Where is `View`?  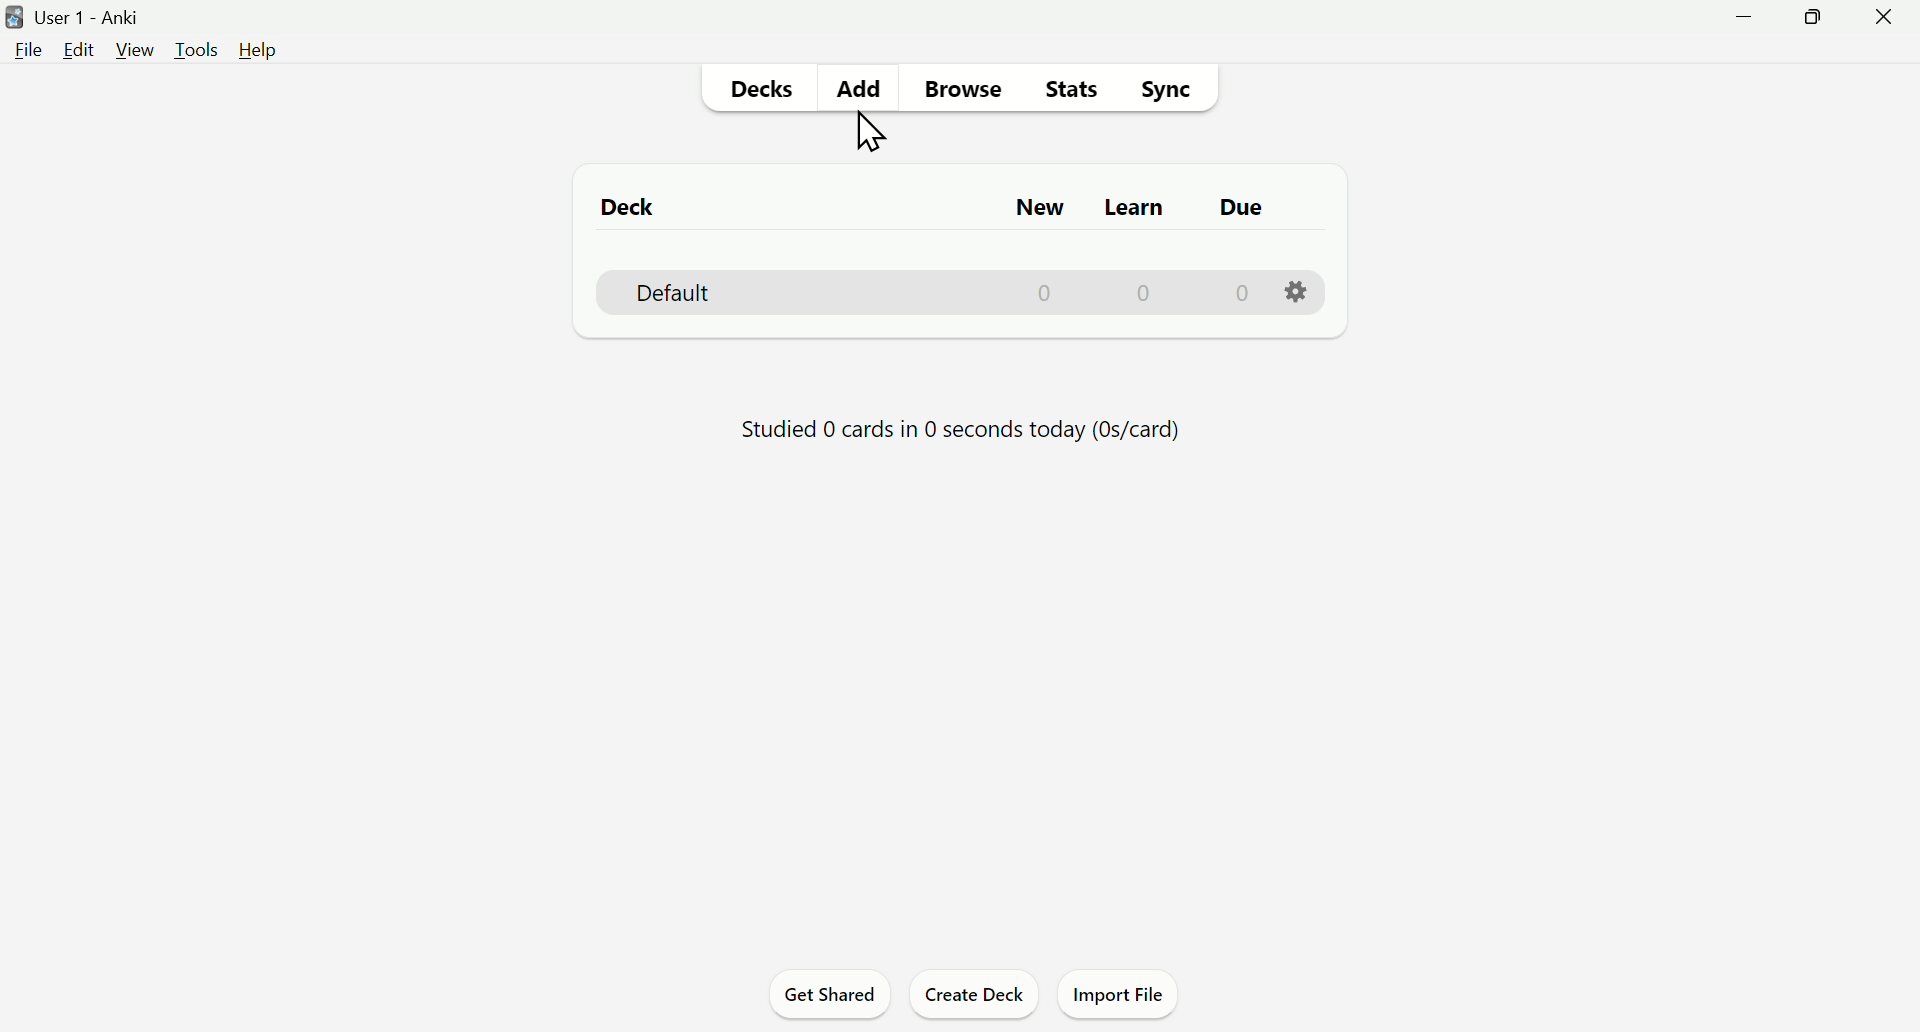
View is located at coordinates (135, 50).